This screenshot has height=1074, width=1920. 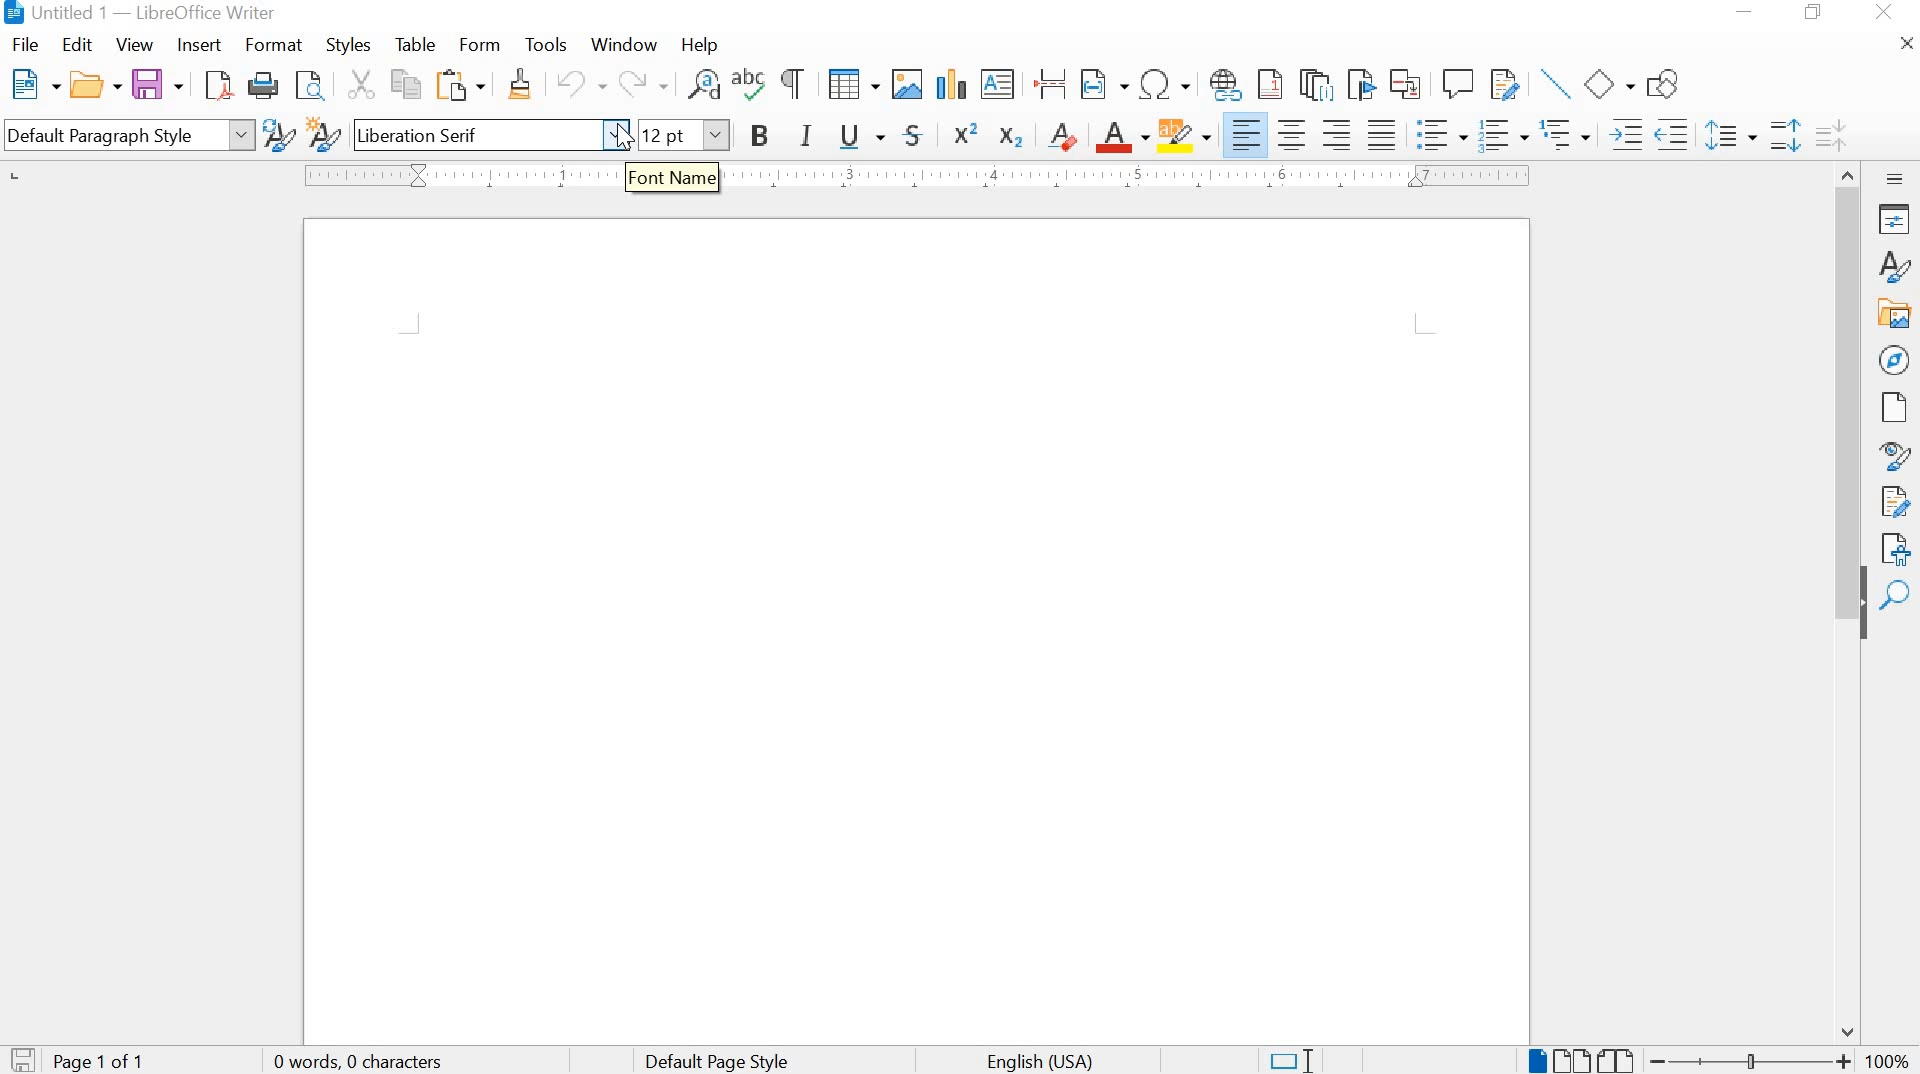 What do you see at coordinates (1246, 134) in the screenshot?
I see `ALIGN LEFT` at bounding box center [1246, 134].